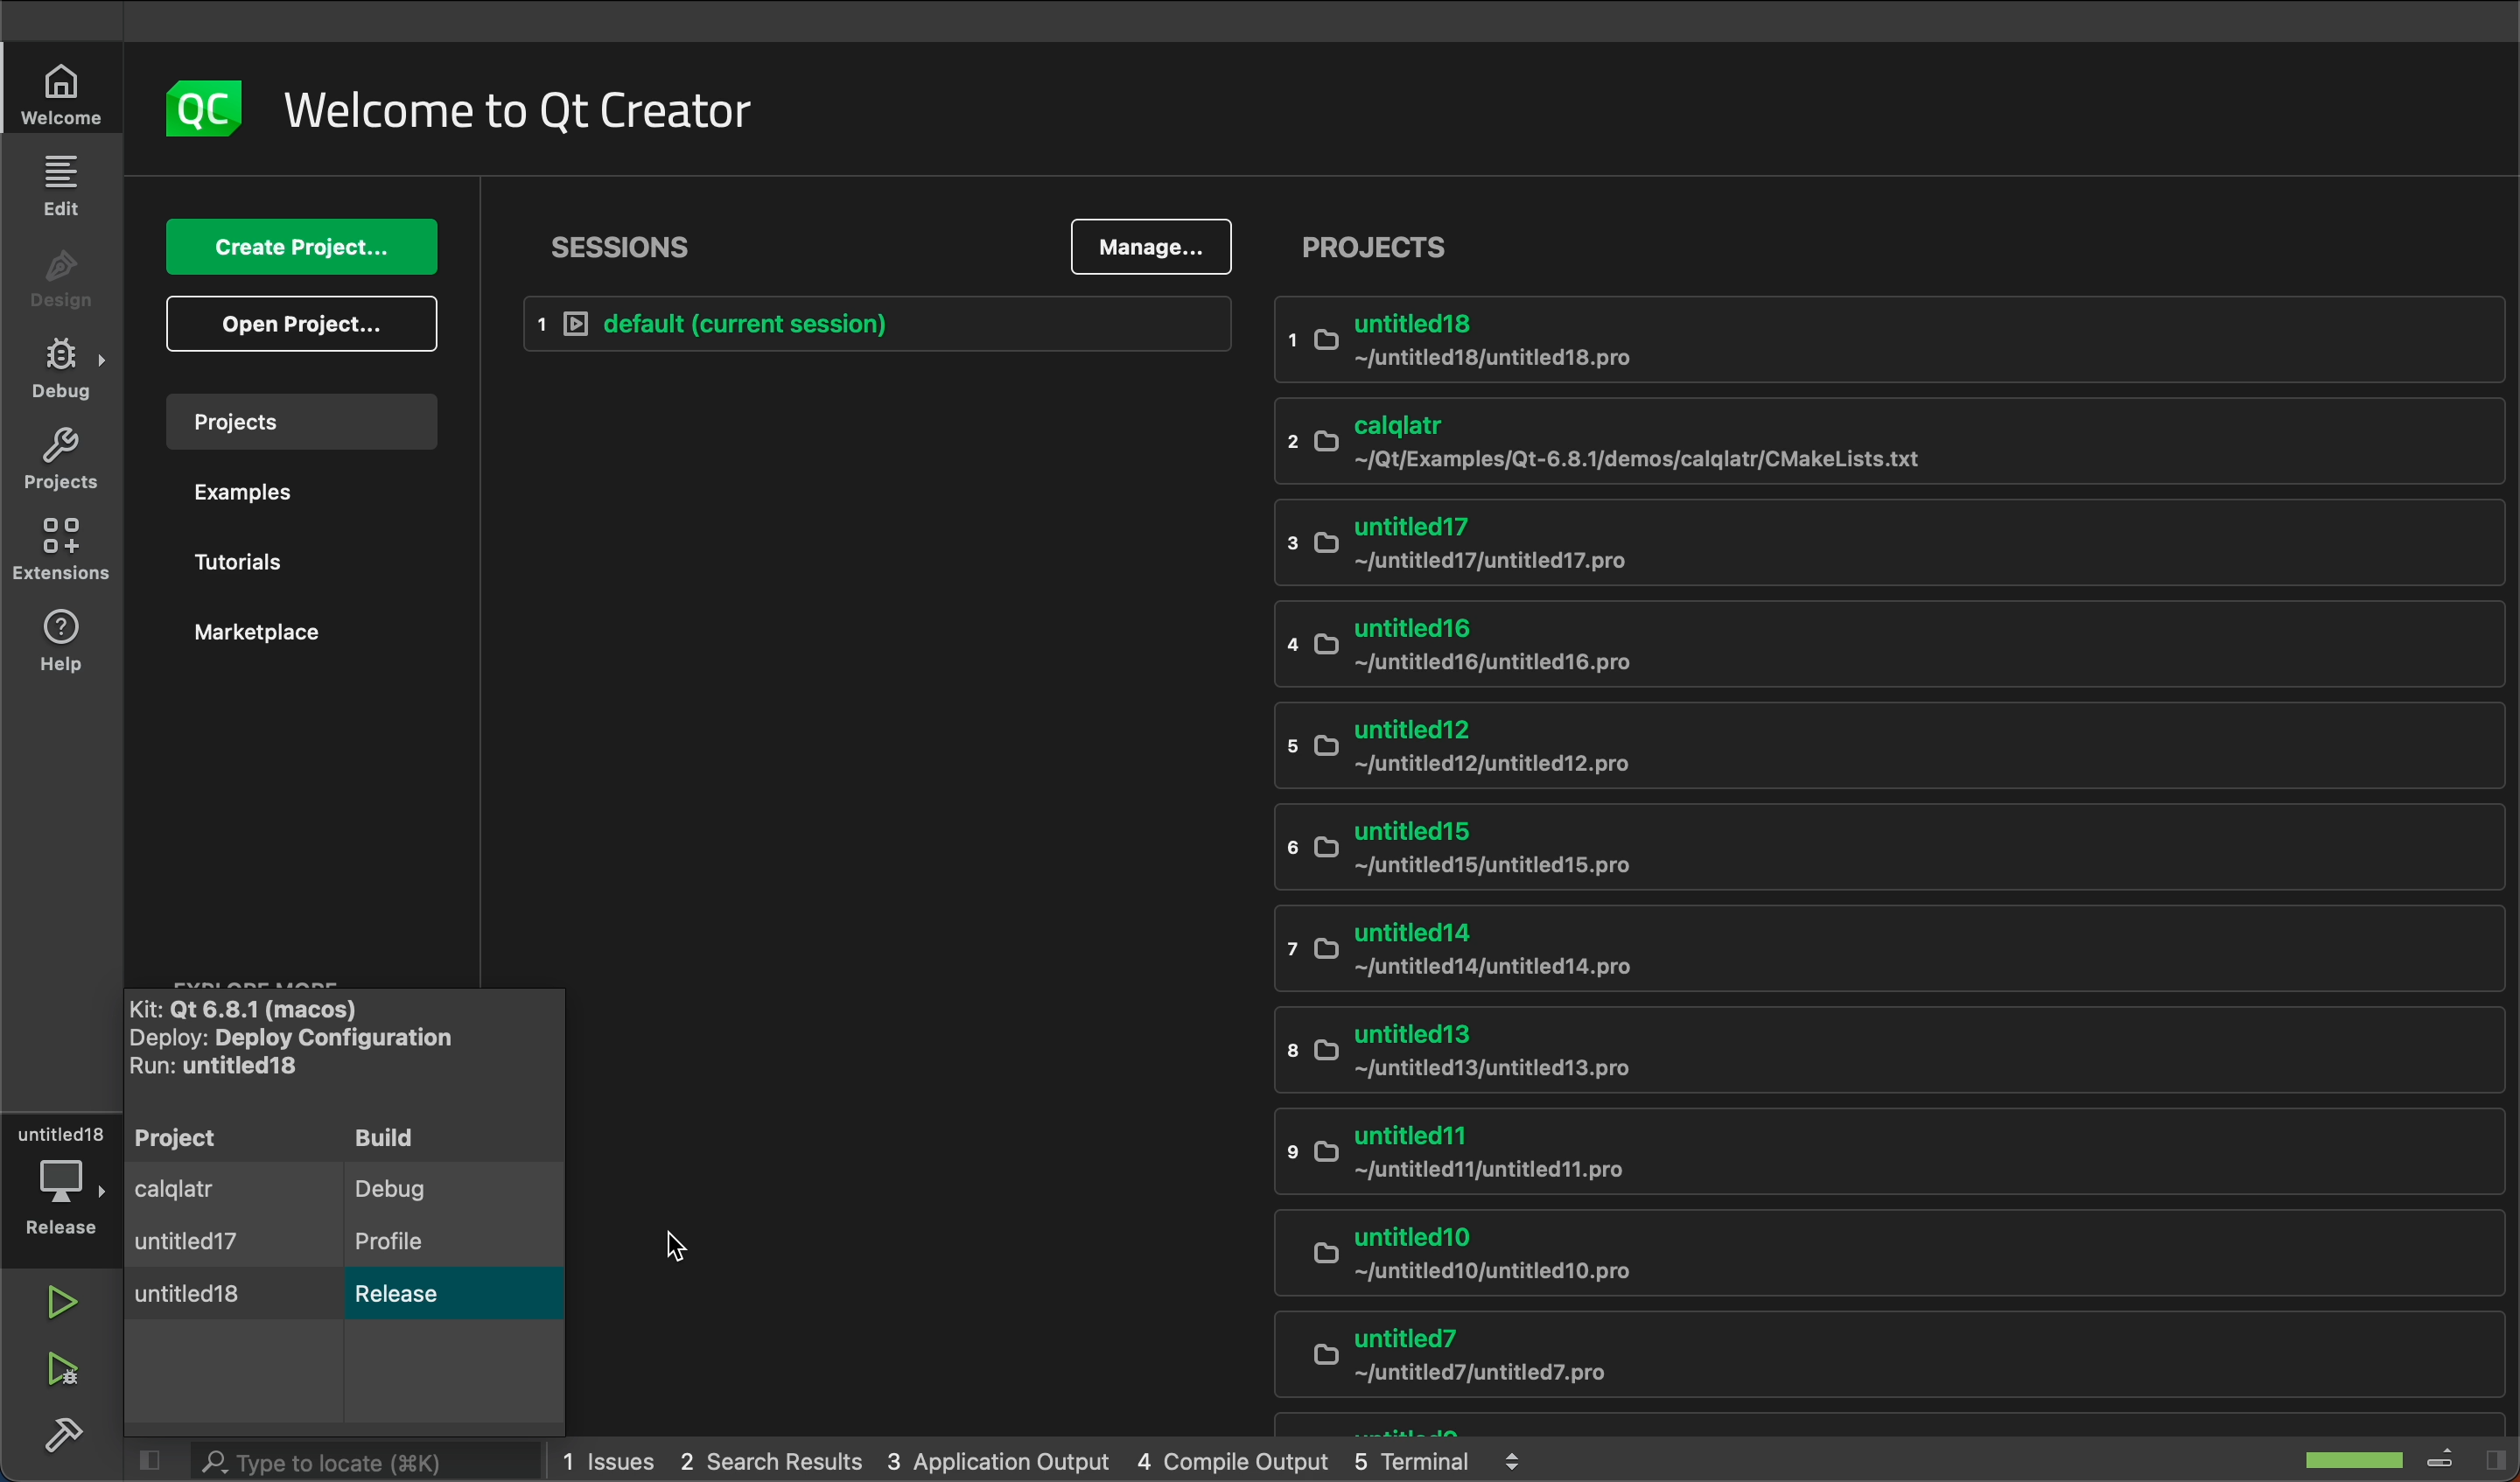 This screenshot has height=1482, width=2520. What do you see at coordinates (273, 1007) in the screenshot?
I see `kit name` at bounding box center [273, 1007].